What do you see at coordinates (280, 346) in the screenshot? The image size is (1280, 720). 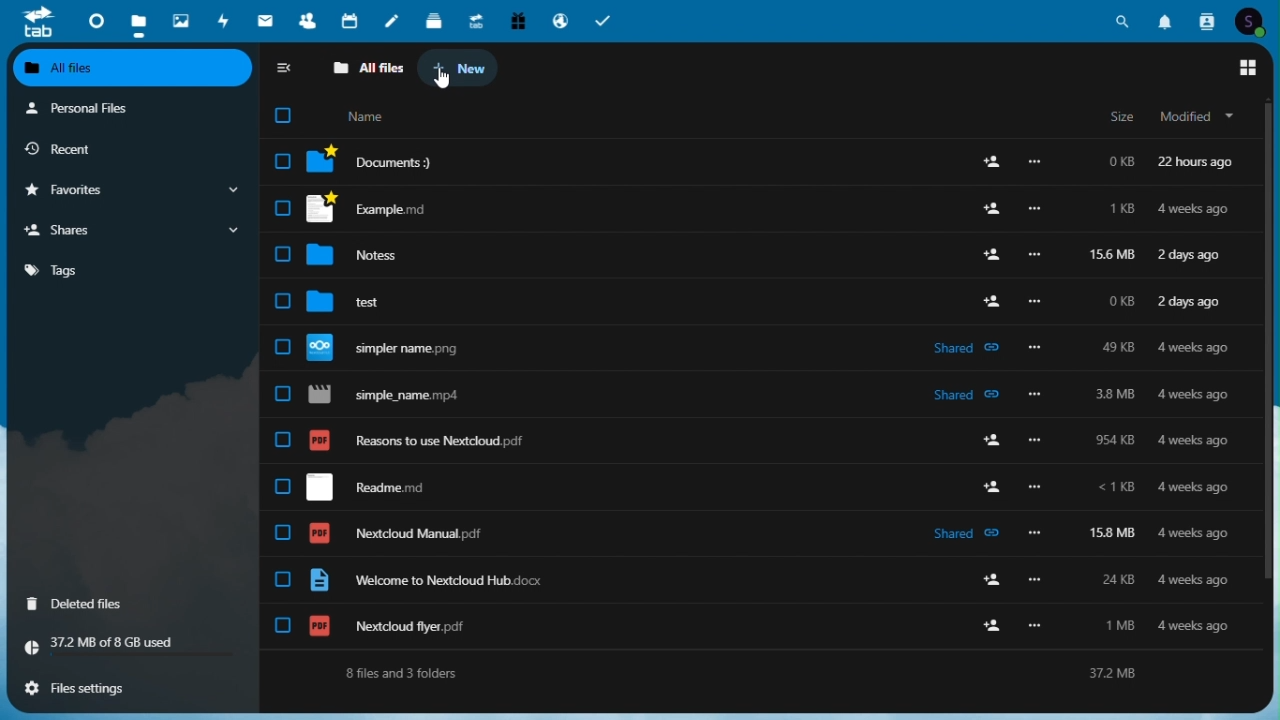 I see `check box` at bounding box center [280, 346].